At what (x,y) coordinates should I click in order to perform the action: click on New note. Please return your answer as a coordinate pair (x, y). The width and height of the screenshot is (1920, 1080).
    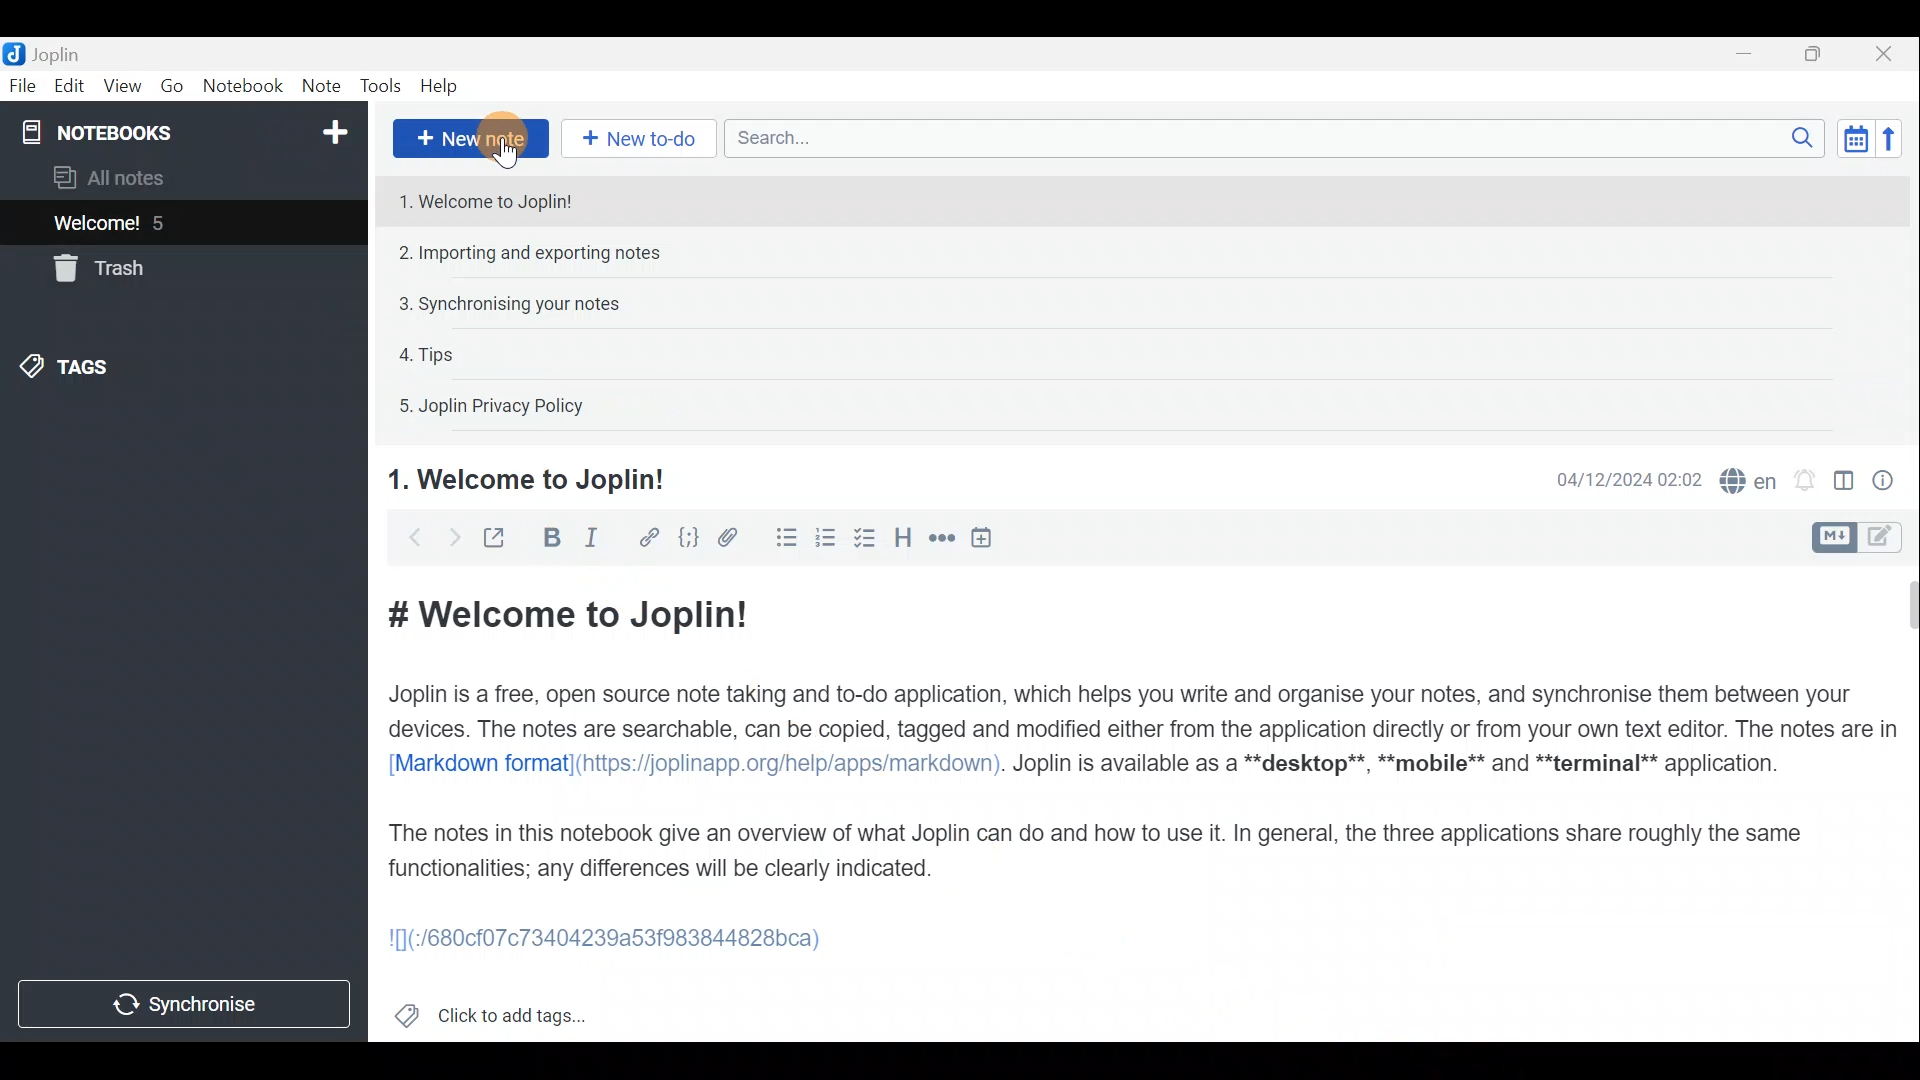
    Looking at the image, I should click on (471, 139).